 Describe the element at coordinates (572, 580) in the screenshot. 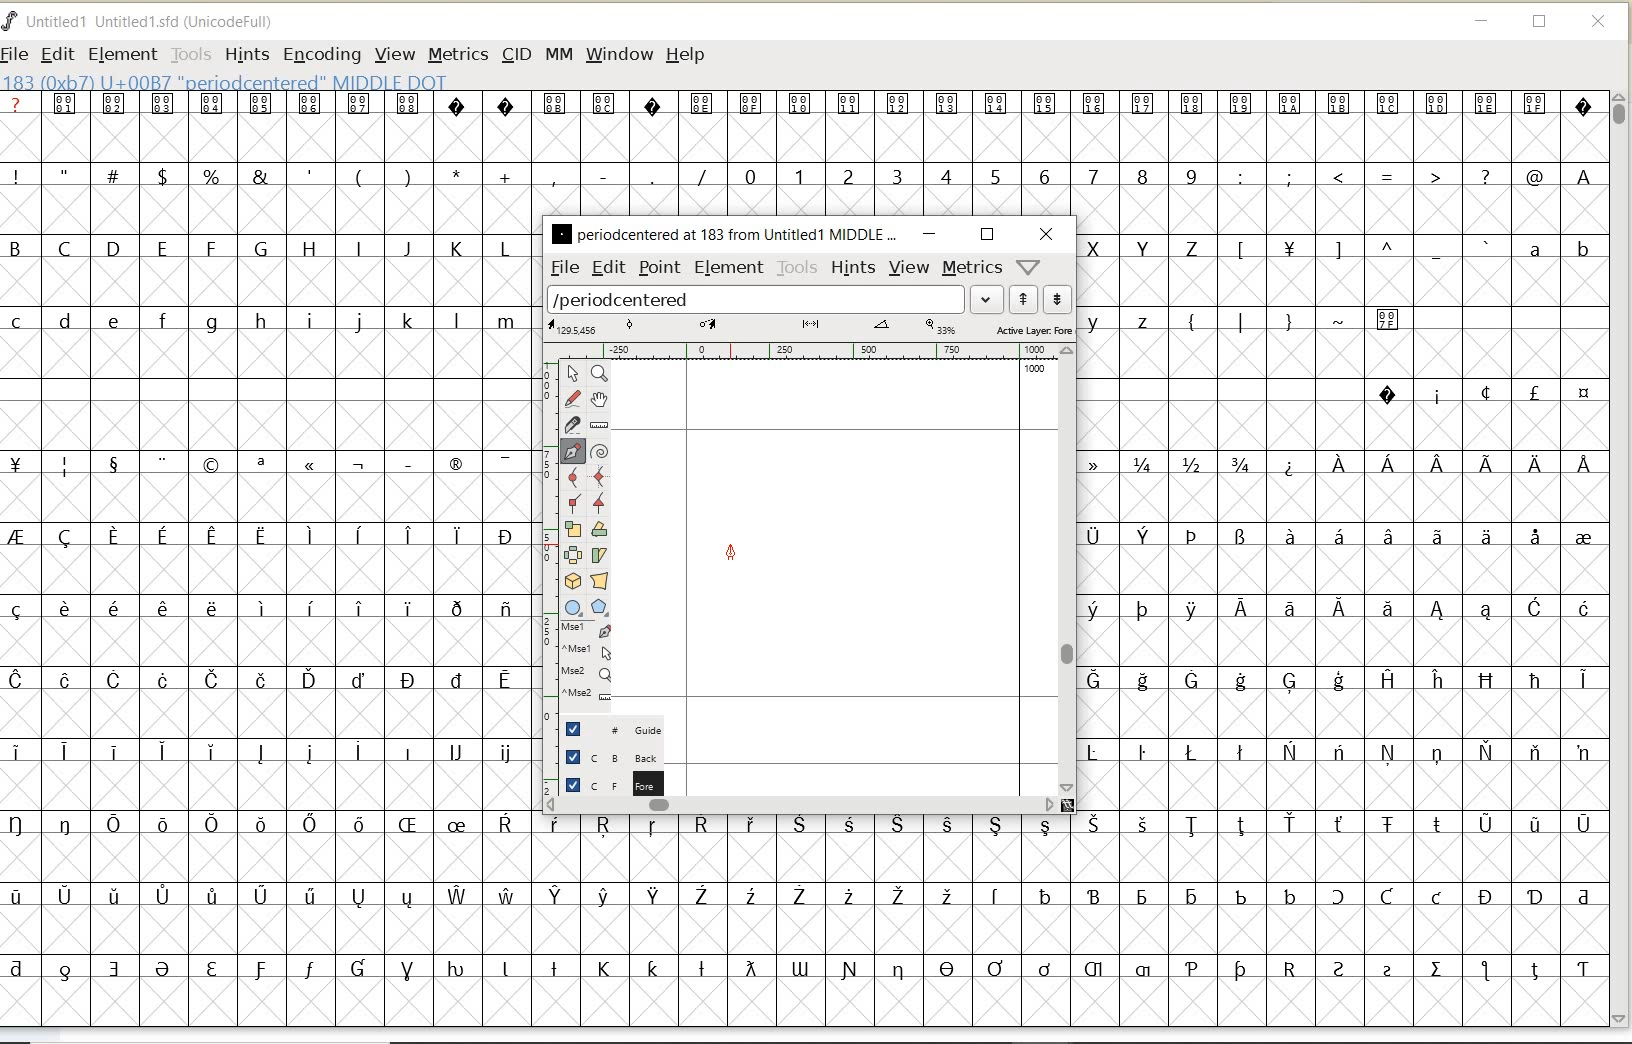

I see `rotate the selection in 3D and project back to plane` at that location.